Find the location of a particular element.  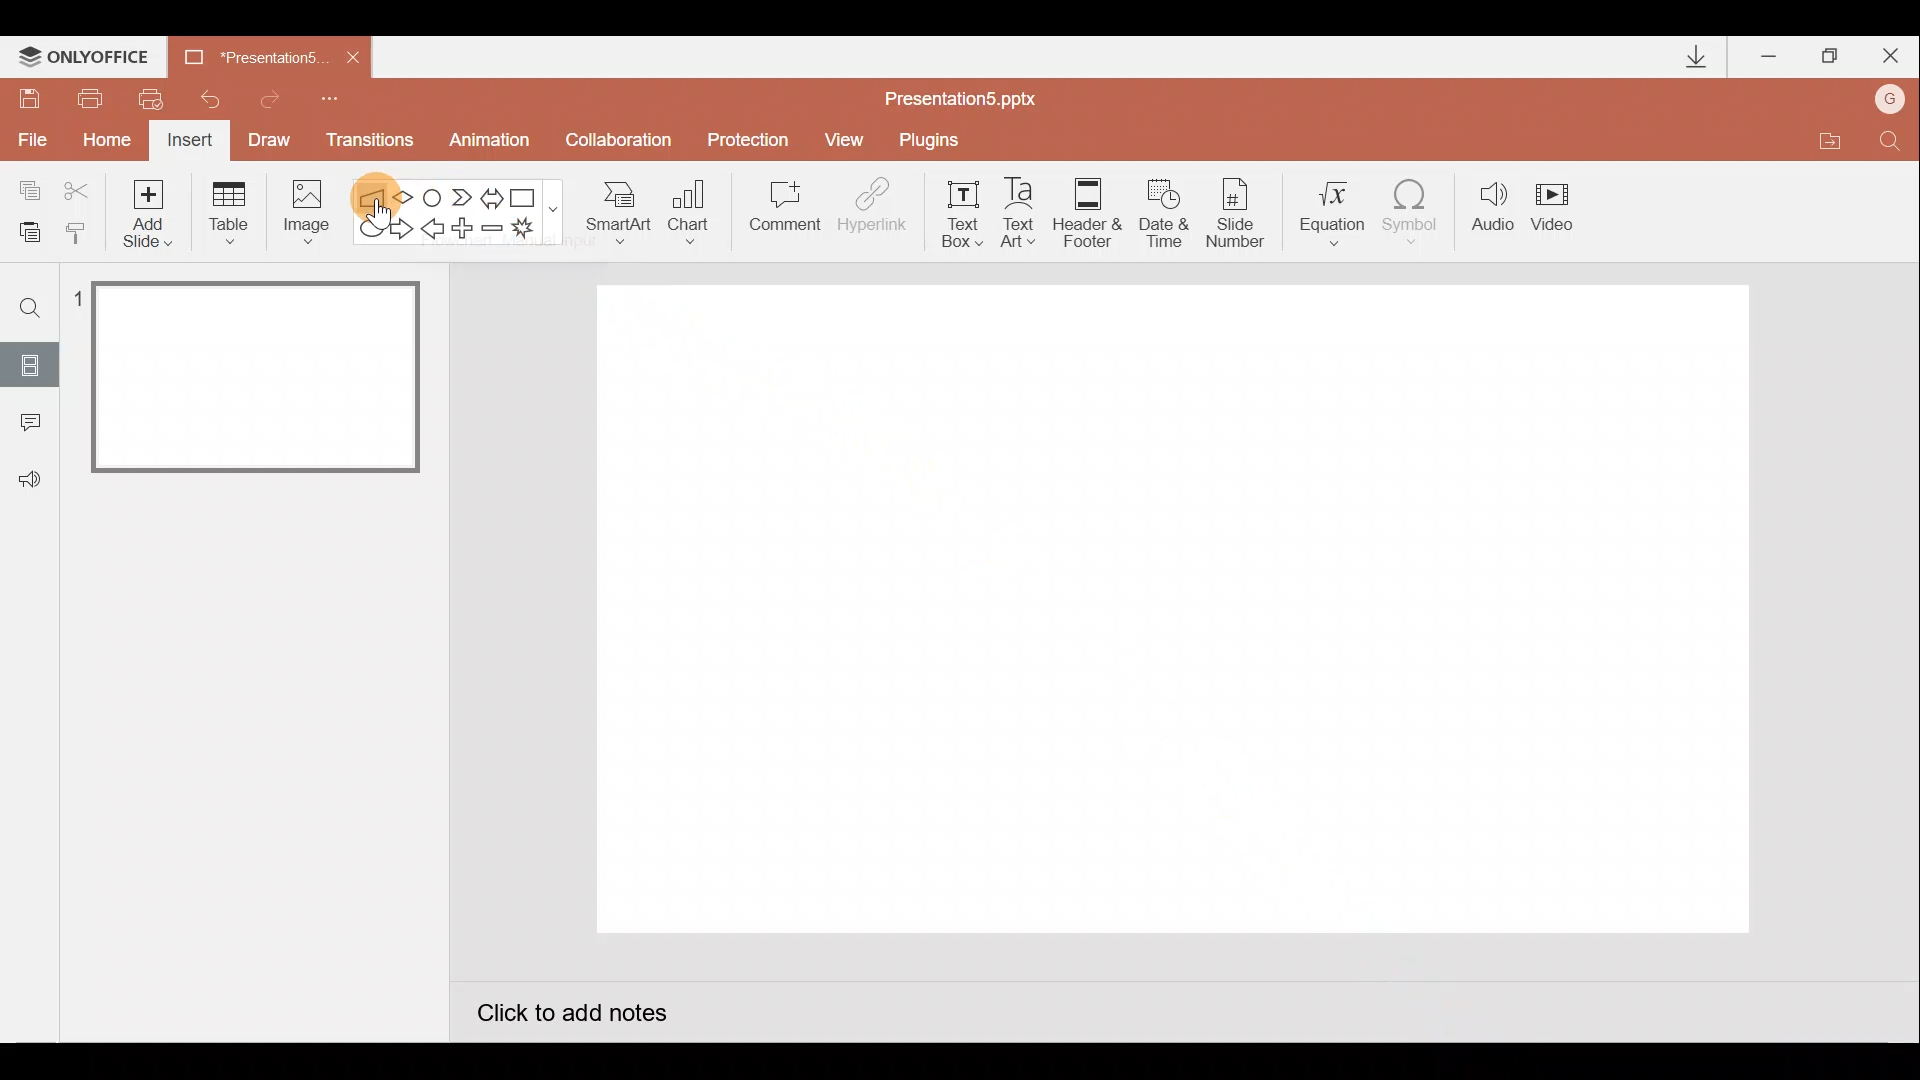

Explosion 1 is located at coordinates (535, 231).